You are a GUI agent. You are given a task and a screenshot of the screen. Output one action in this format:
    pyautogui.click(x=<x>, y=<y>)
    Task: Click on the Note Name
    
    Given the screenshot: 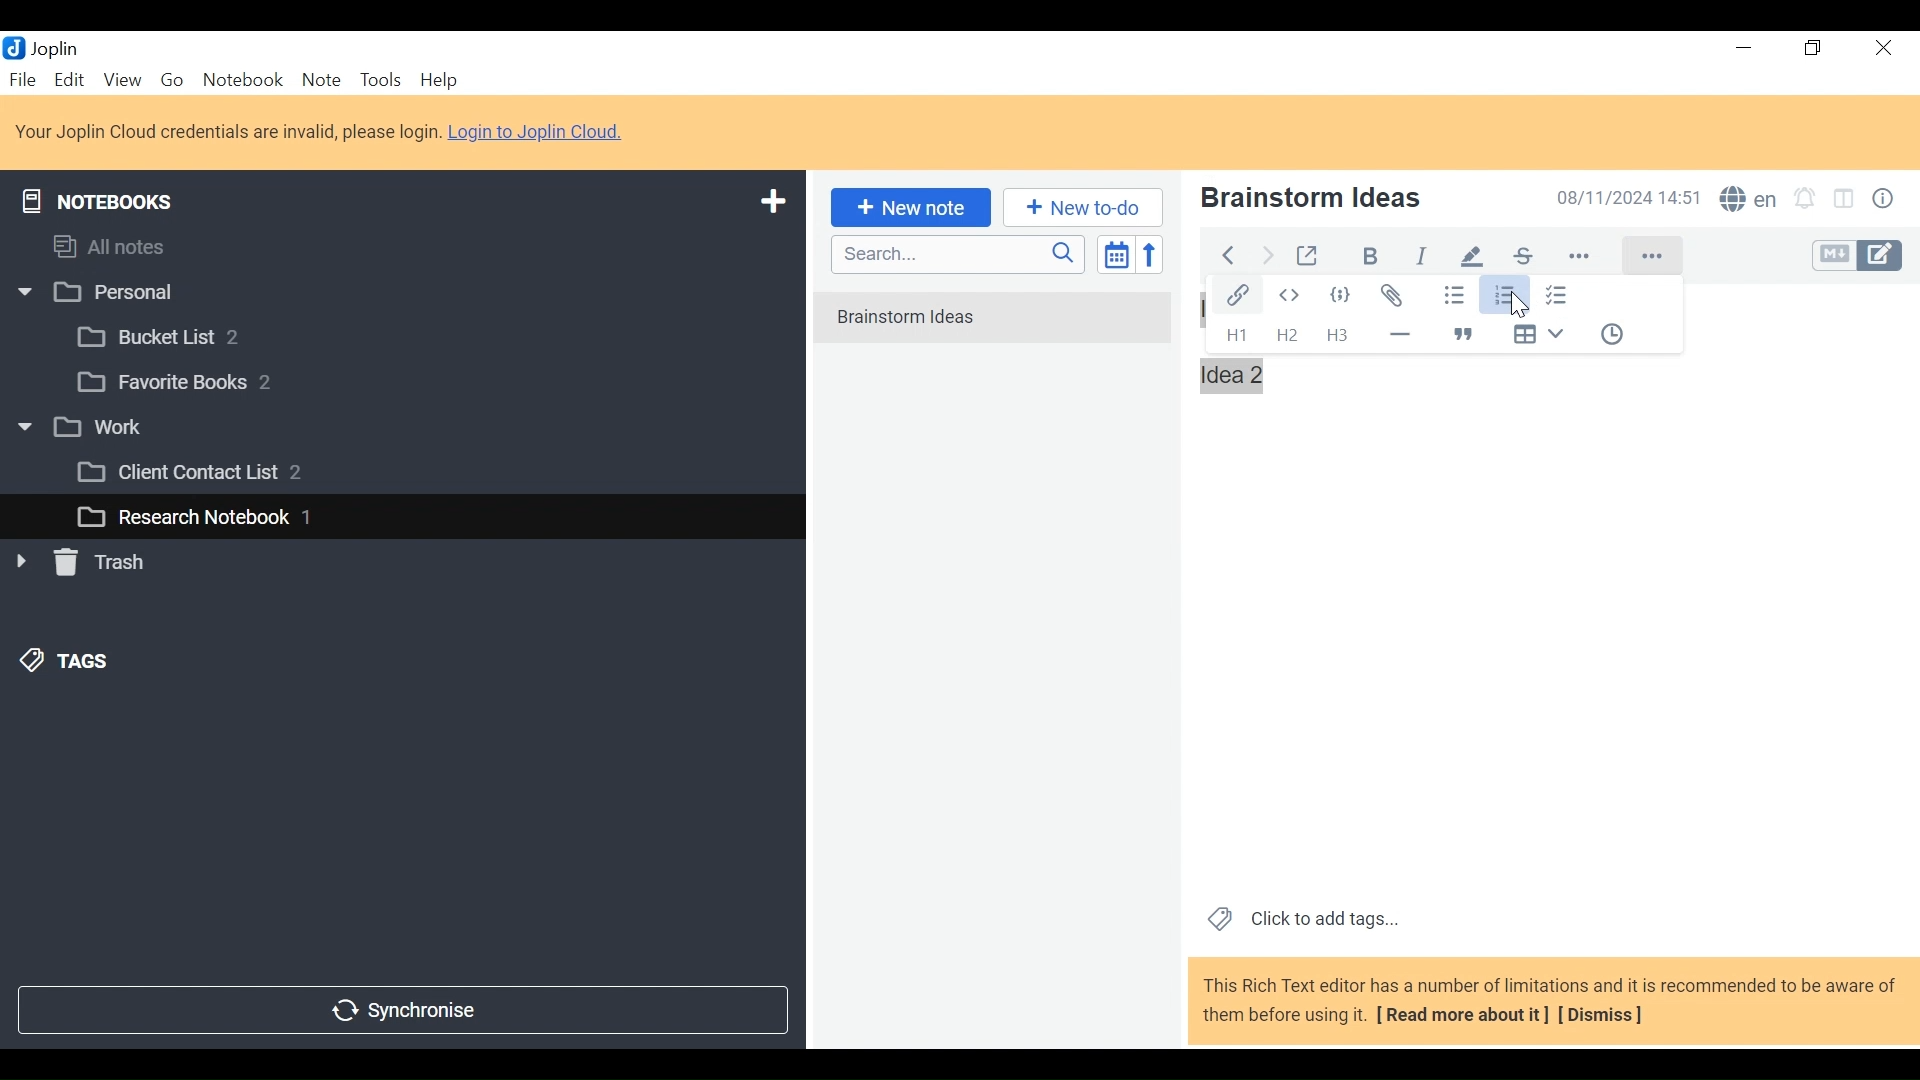 What is the action you would take?
    pyautogui.click(x=1353, y=200)
    